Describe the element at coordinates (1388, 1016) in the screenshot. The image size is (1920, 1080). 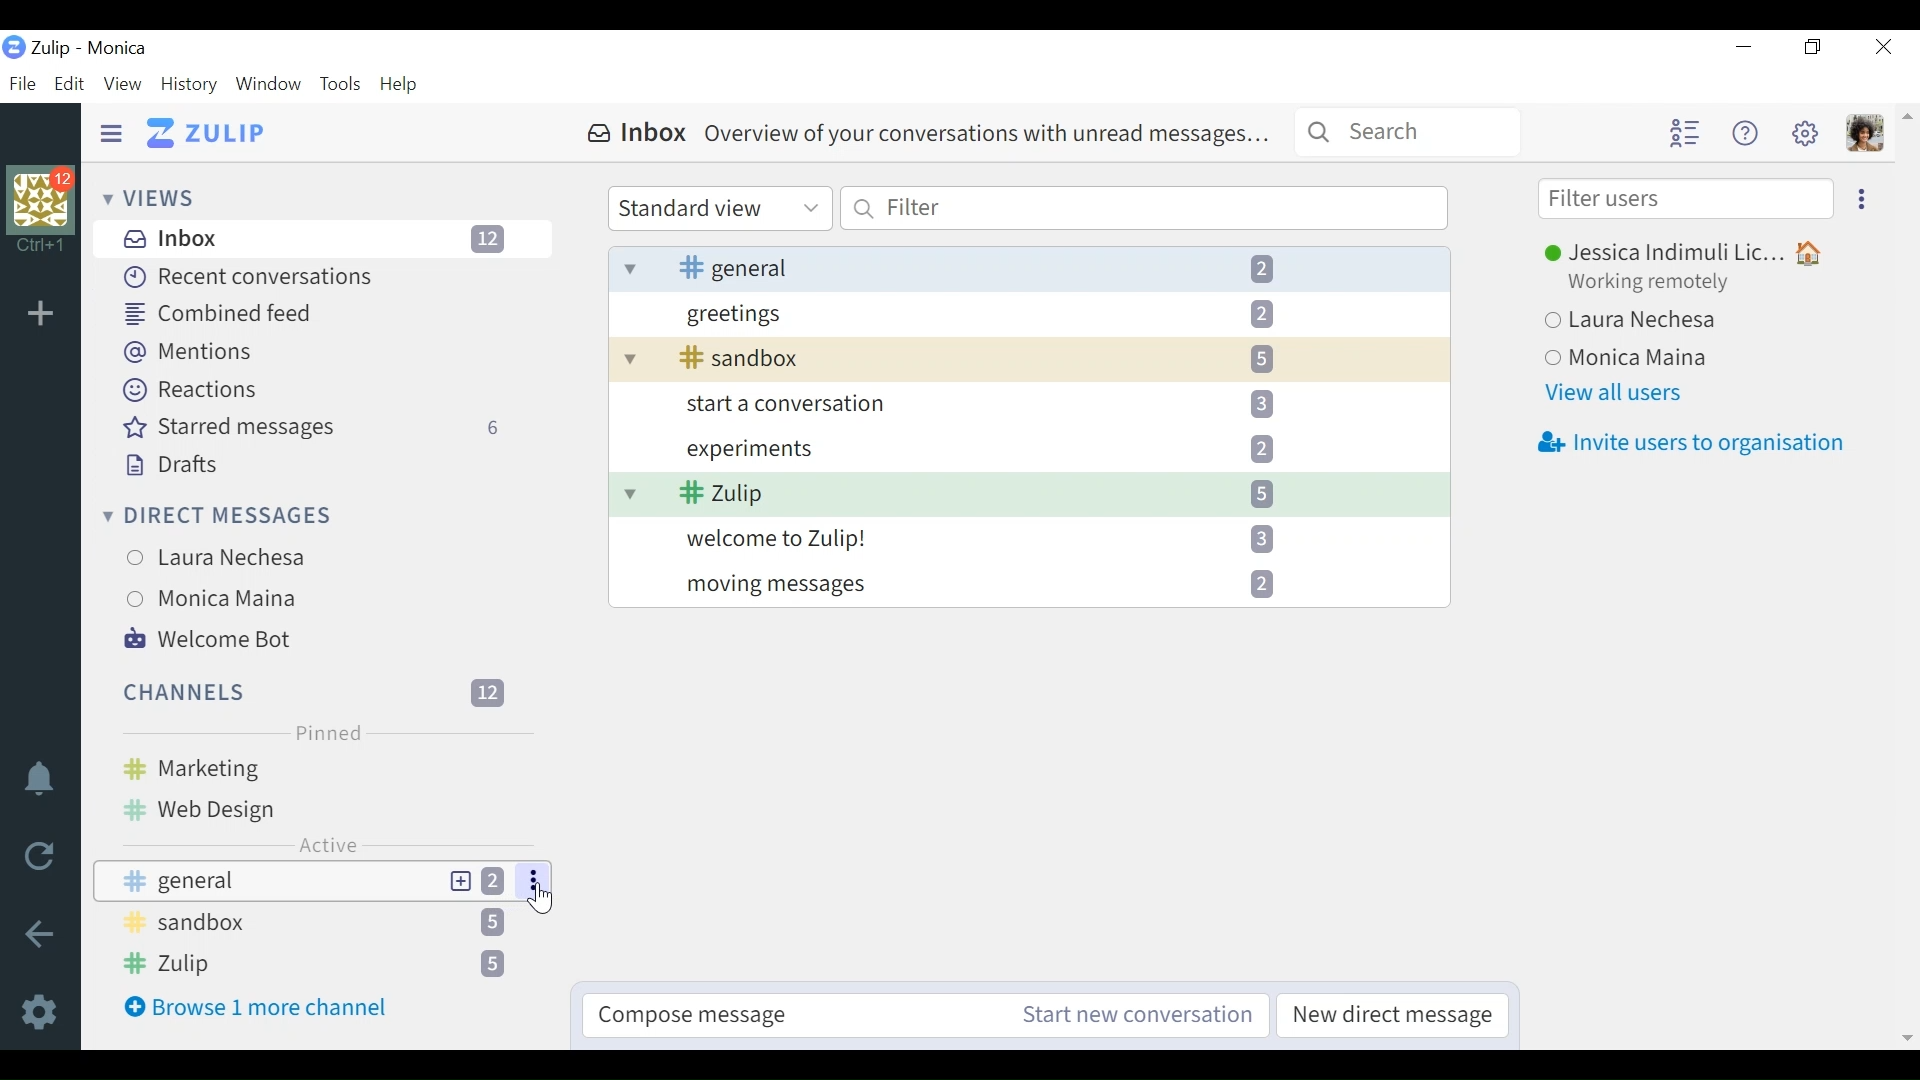
I see `New direct messages` at that location.